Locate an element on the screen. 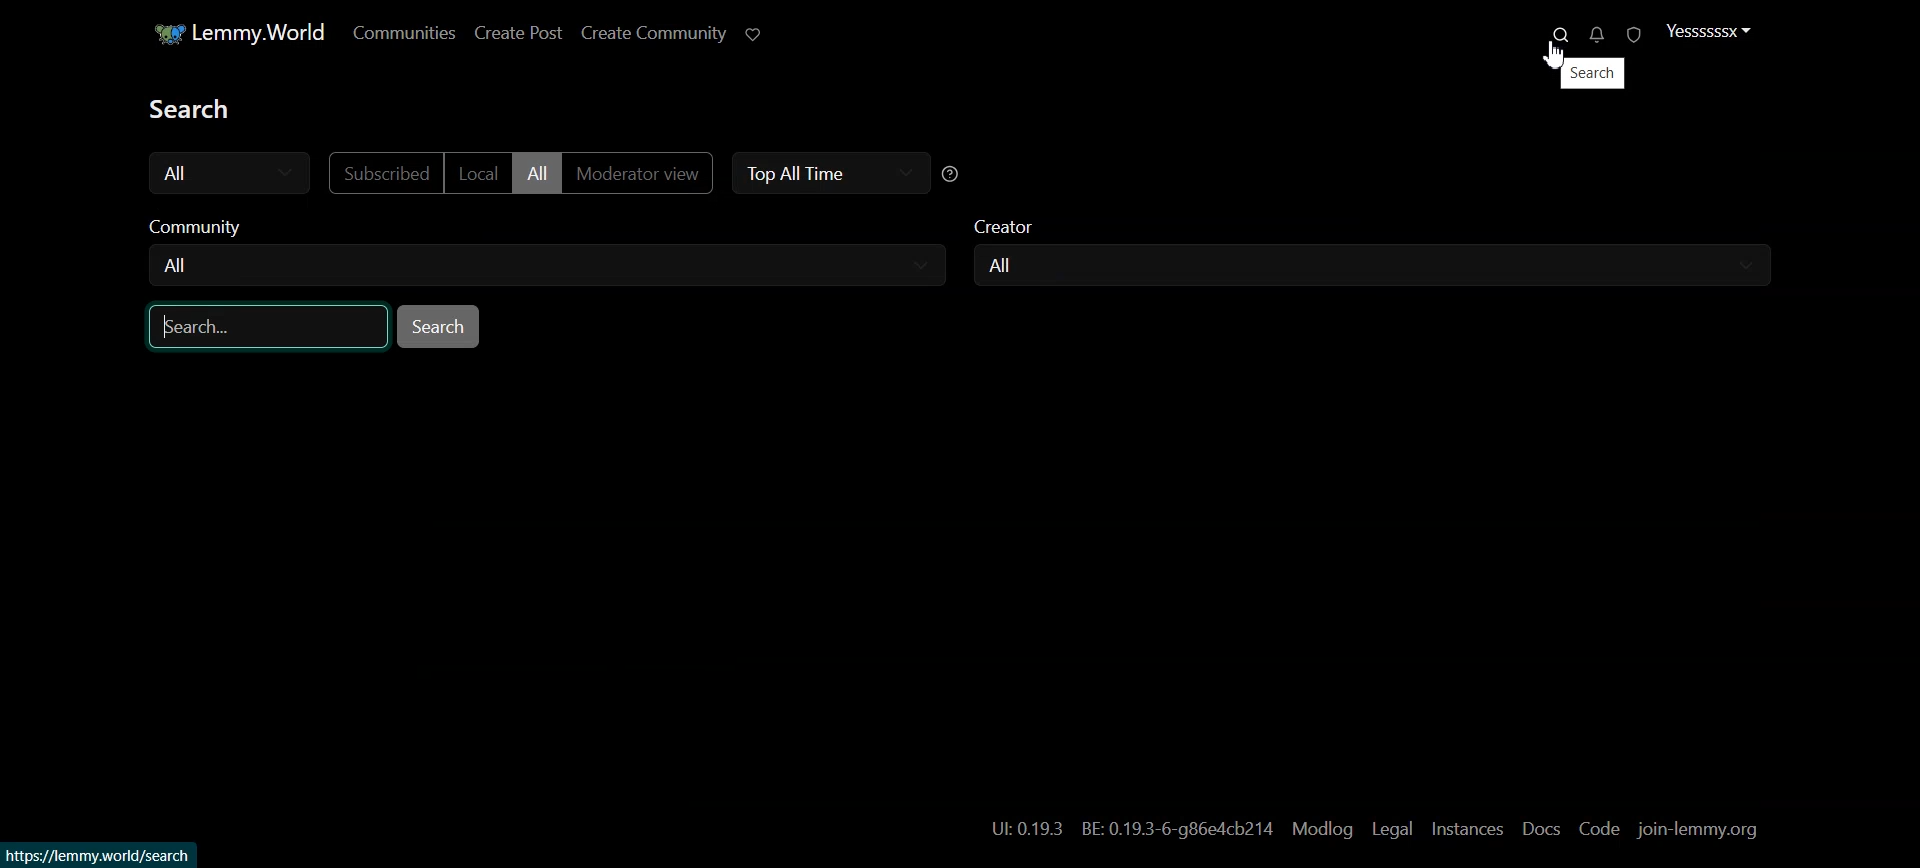 The image size is (1920, 868). Sorting help is located at coordinates (952, 174).